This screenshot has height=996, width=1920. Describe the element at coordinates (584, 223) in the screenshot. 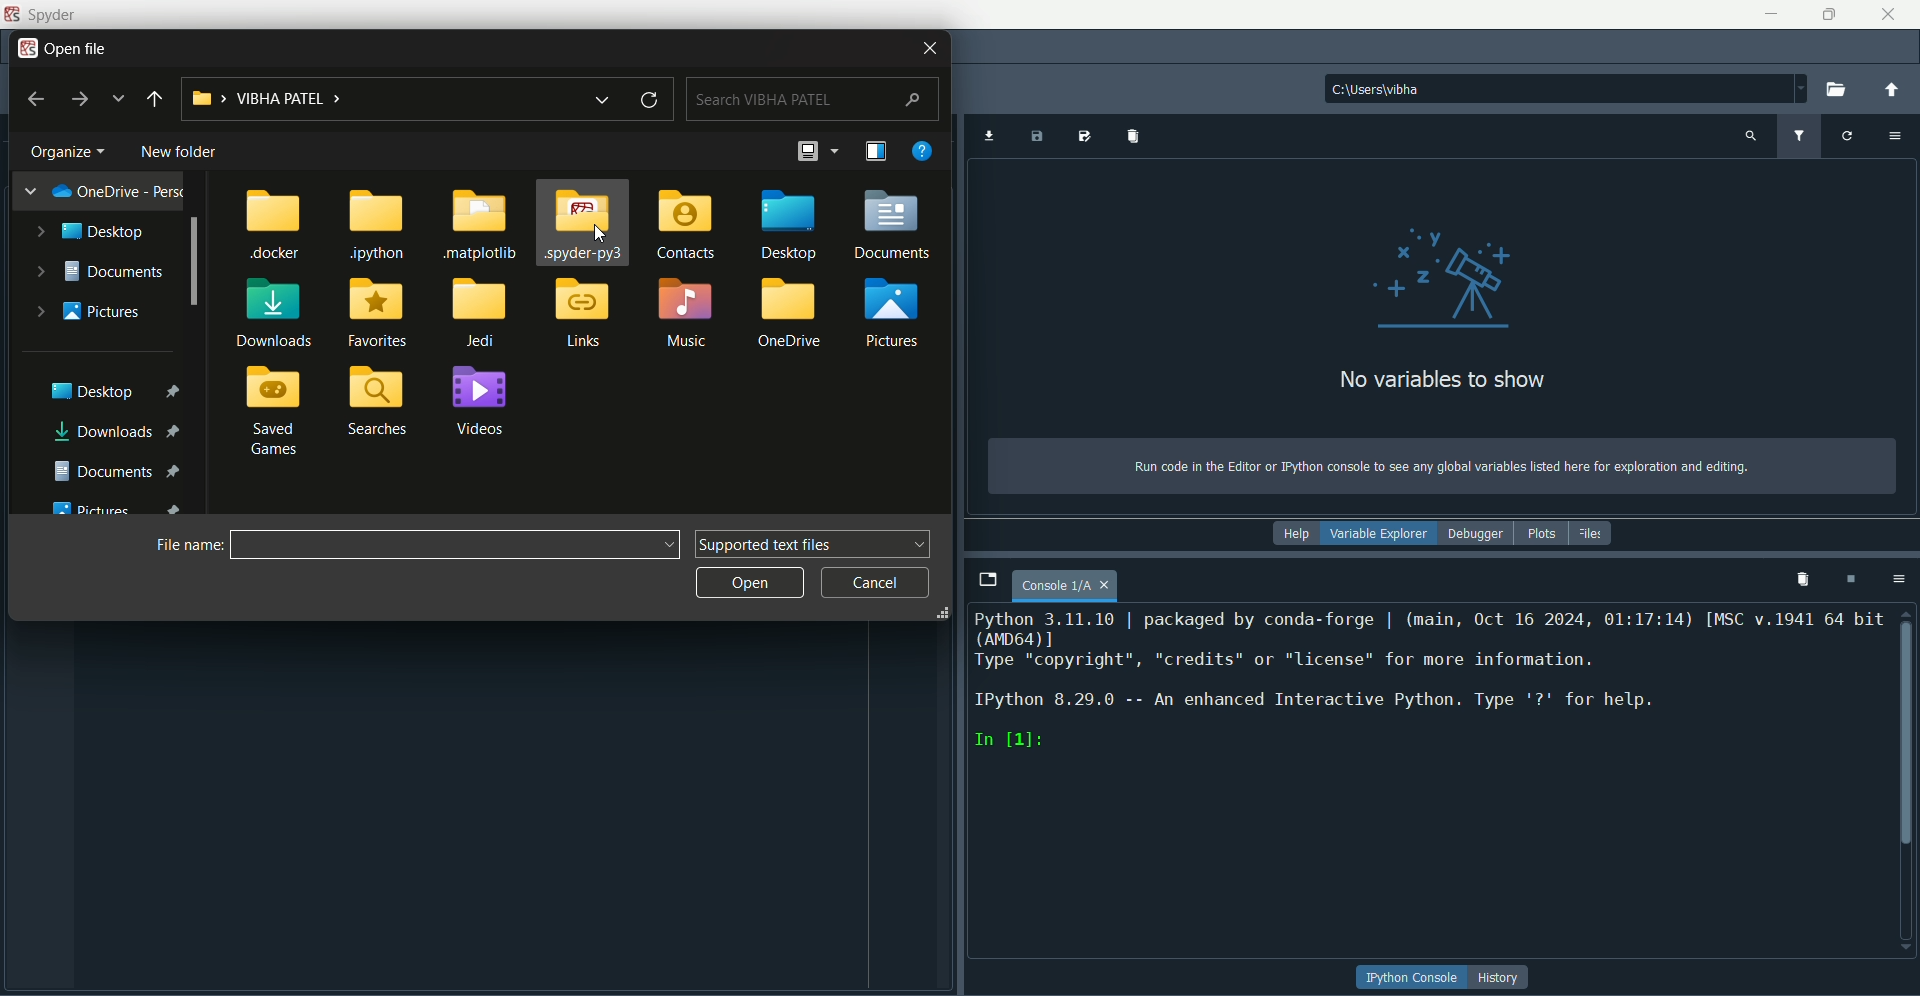

I see `folder` at that location.